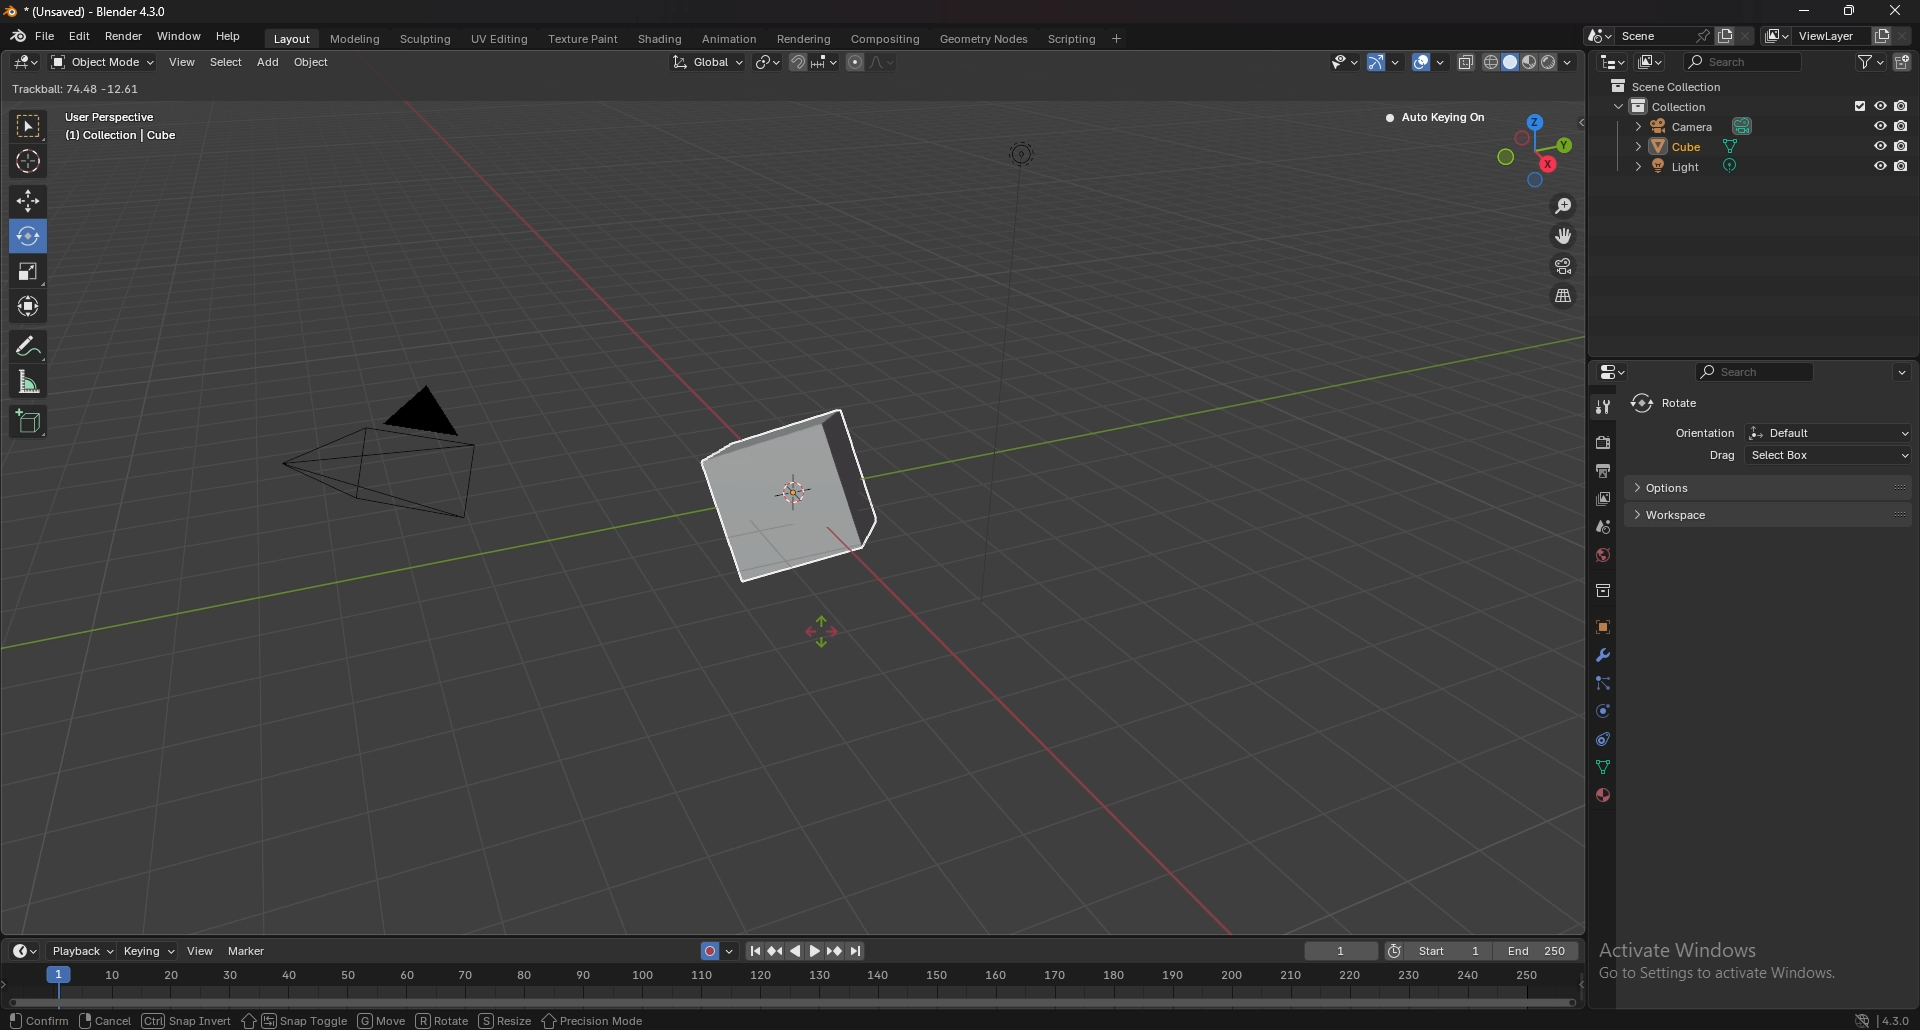 This screenshot has height=1030, width=1920. I want to click on snap invert, so click(183, 1021).